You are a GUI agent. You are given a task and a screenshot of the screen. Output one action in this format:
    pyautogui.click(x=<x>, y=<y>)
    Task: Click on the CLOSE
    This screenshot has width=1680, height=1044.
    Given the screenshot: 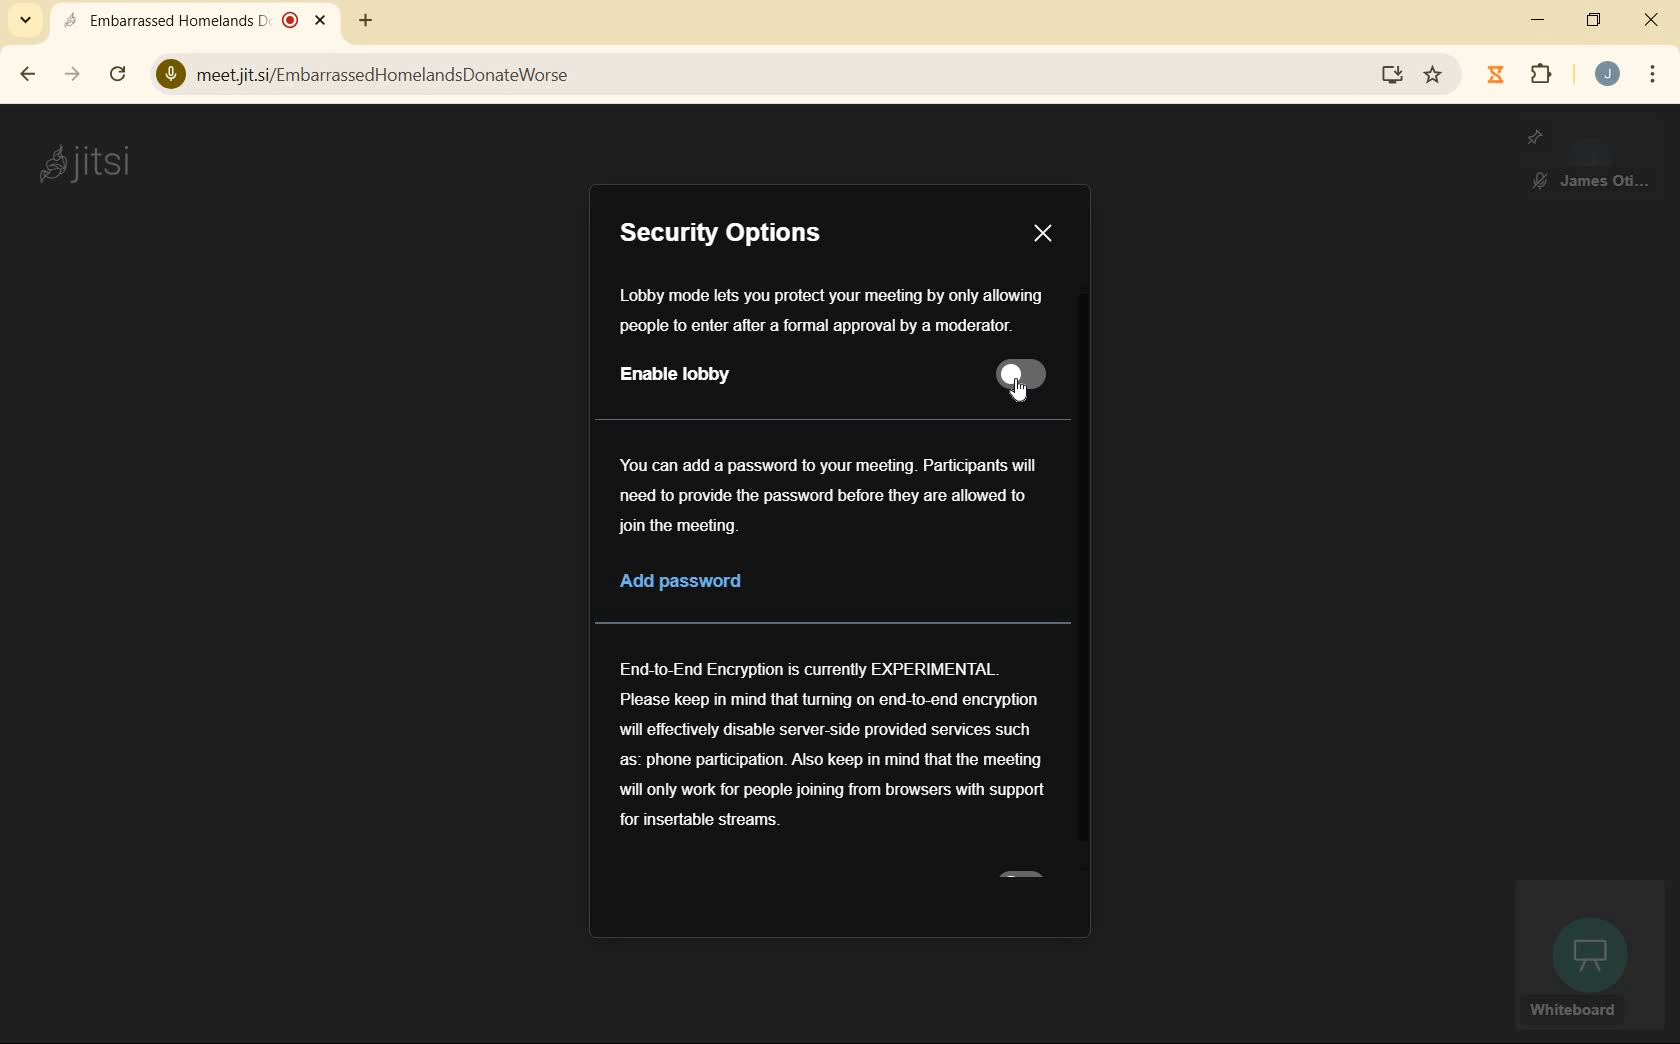 What is the action you would take?
    pyautogui.click(x=1042, y=236)
    